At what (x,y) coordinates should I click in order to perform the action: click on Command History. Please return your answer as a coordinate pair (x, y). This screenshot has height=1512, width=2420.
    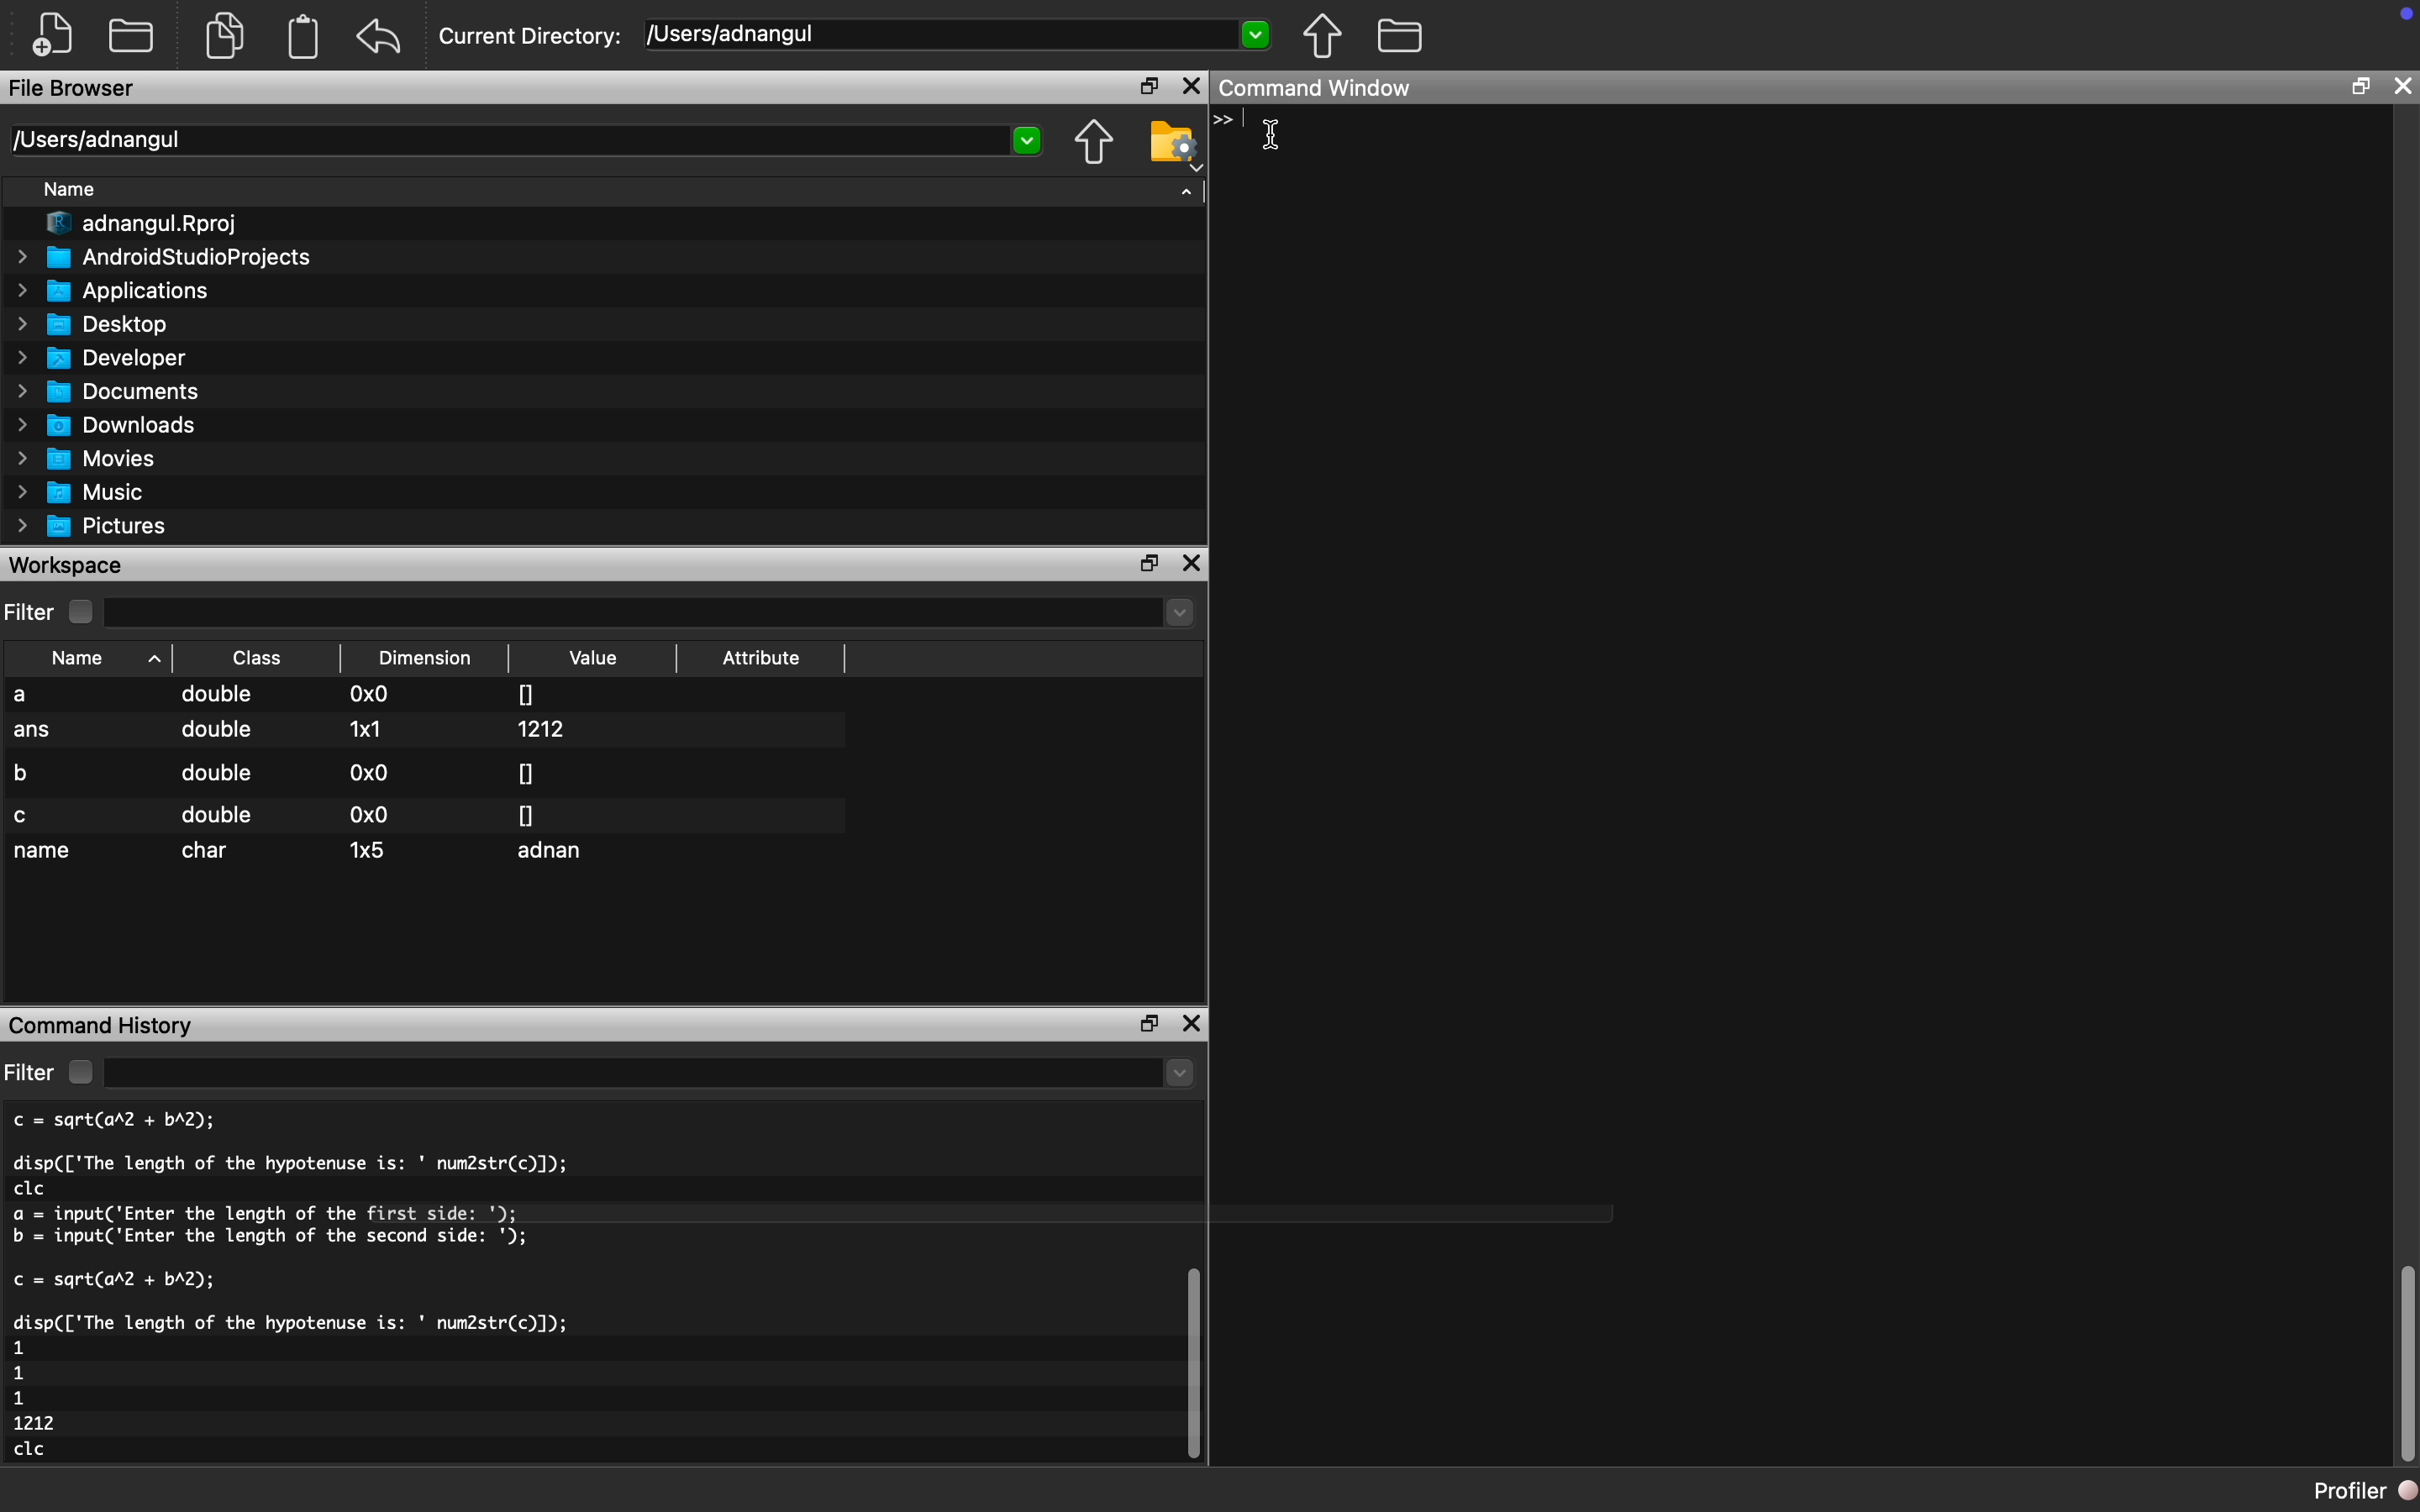
    Looking at the image, I should click on (104, 1023).